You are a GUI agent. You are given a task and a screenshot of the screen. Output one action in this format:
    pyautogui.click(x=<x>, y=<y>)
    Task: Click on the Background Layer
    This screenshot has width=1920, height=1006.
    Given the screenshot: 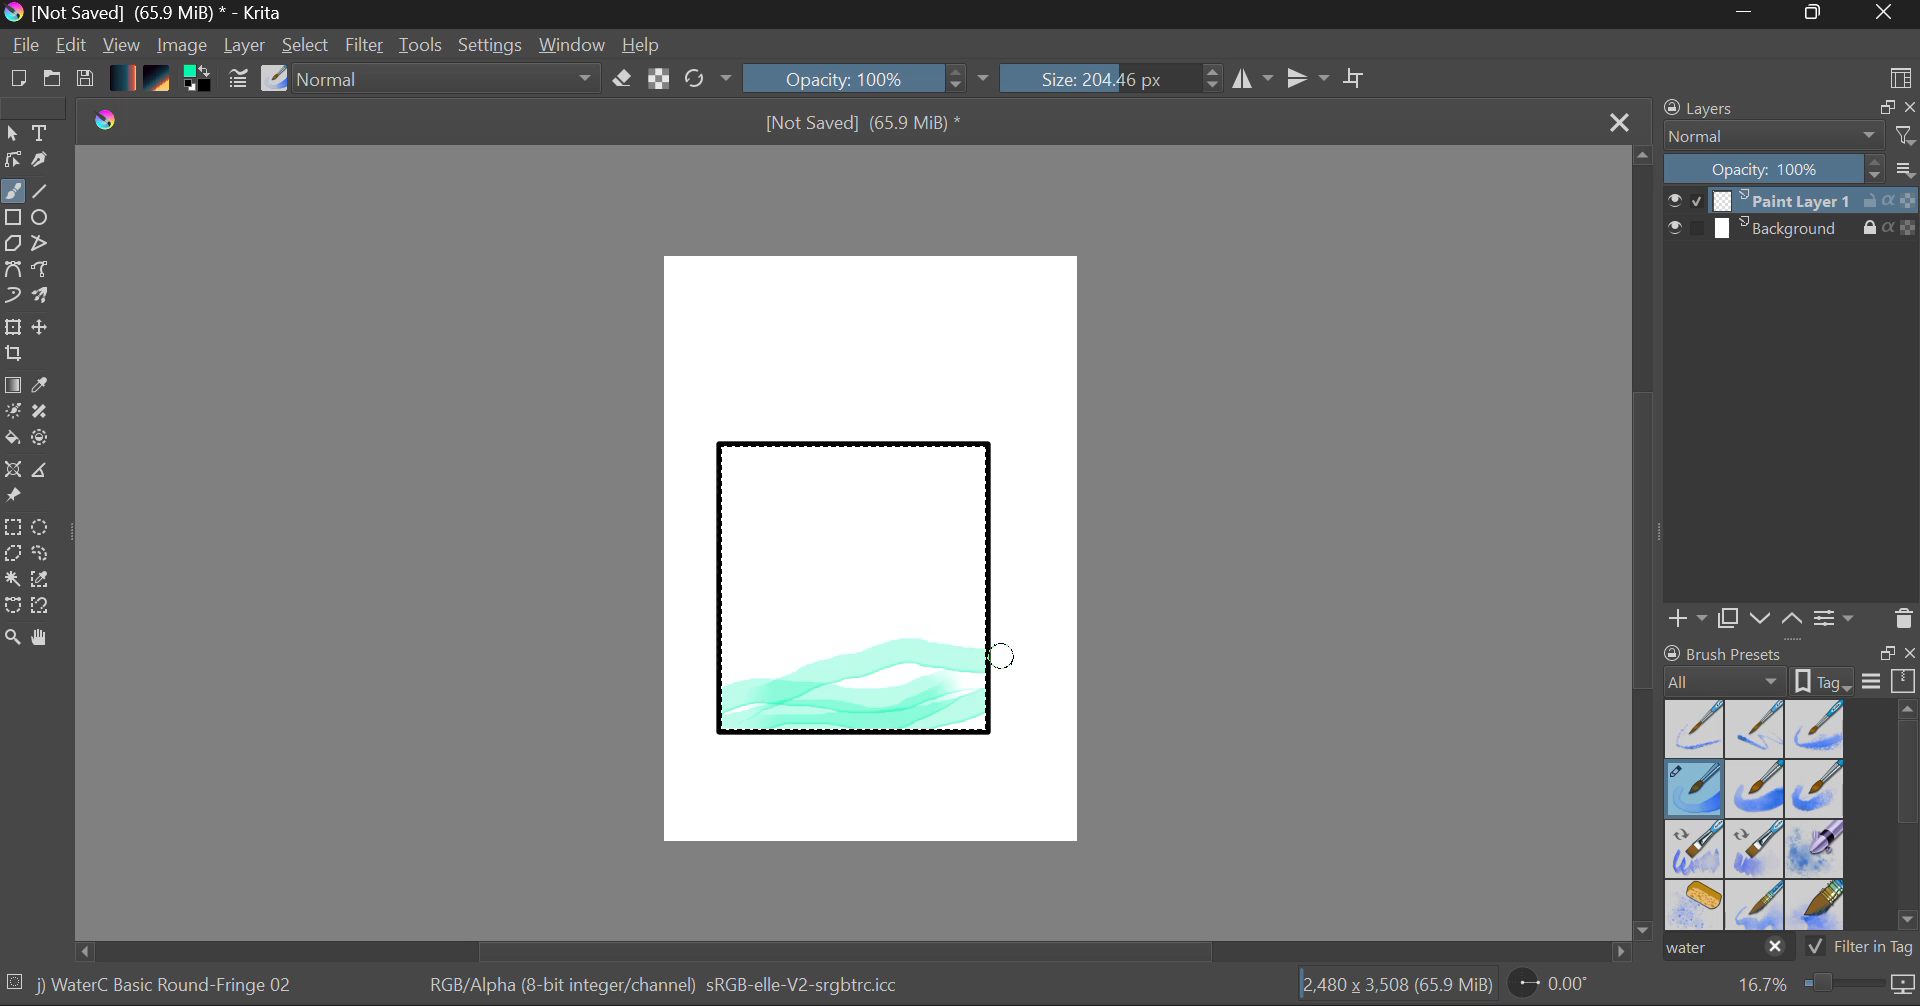 What is the action you would take?
    pyautogui.click(x=1792, y=229)
    